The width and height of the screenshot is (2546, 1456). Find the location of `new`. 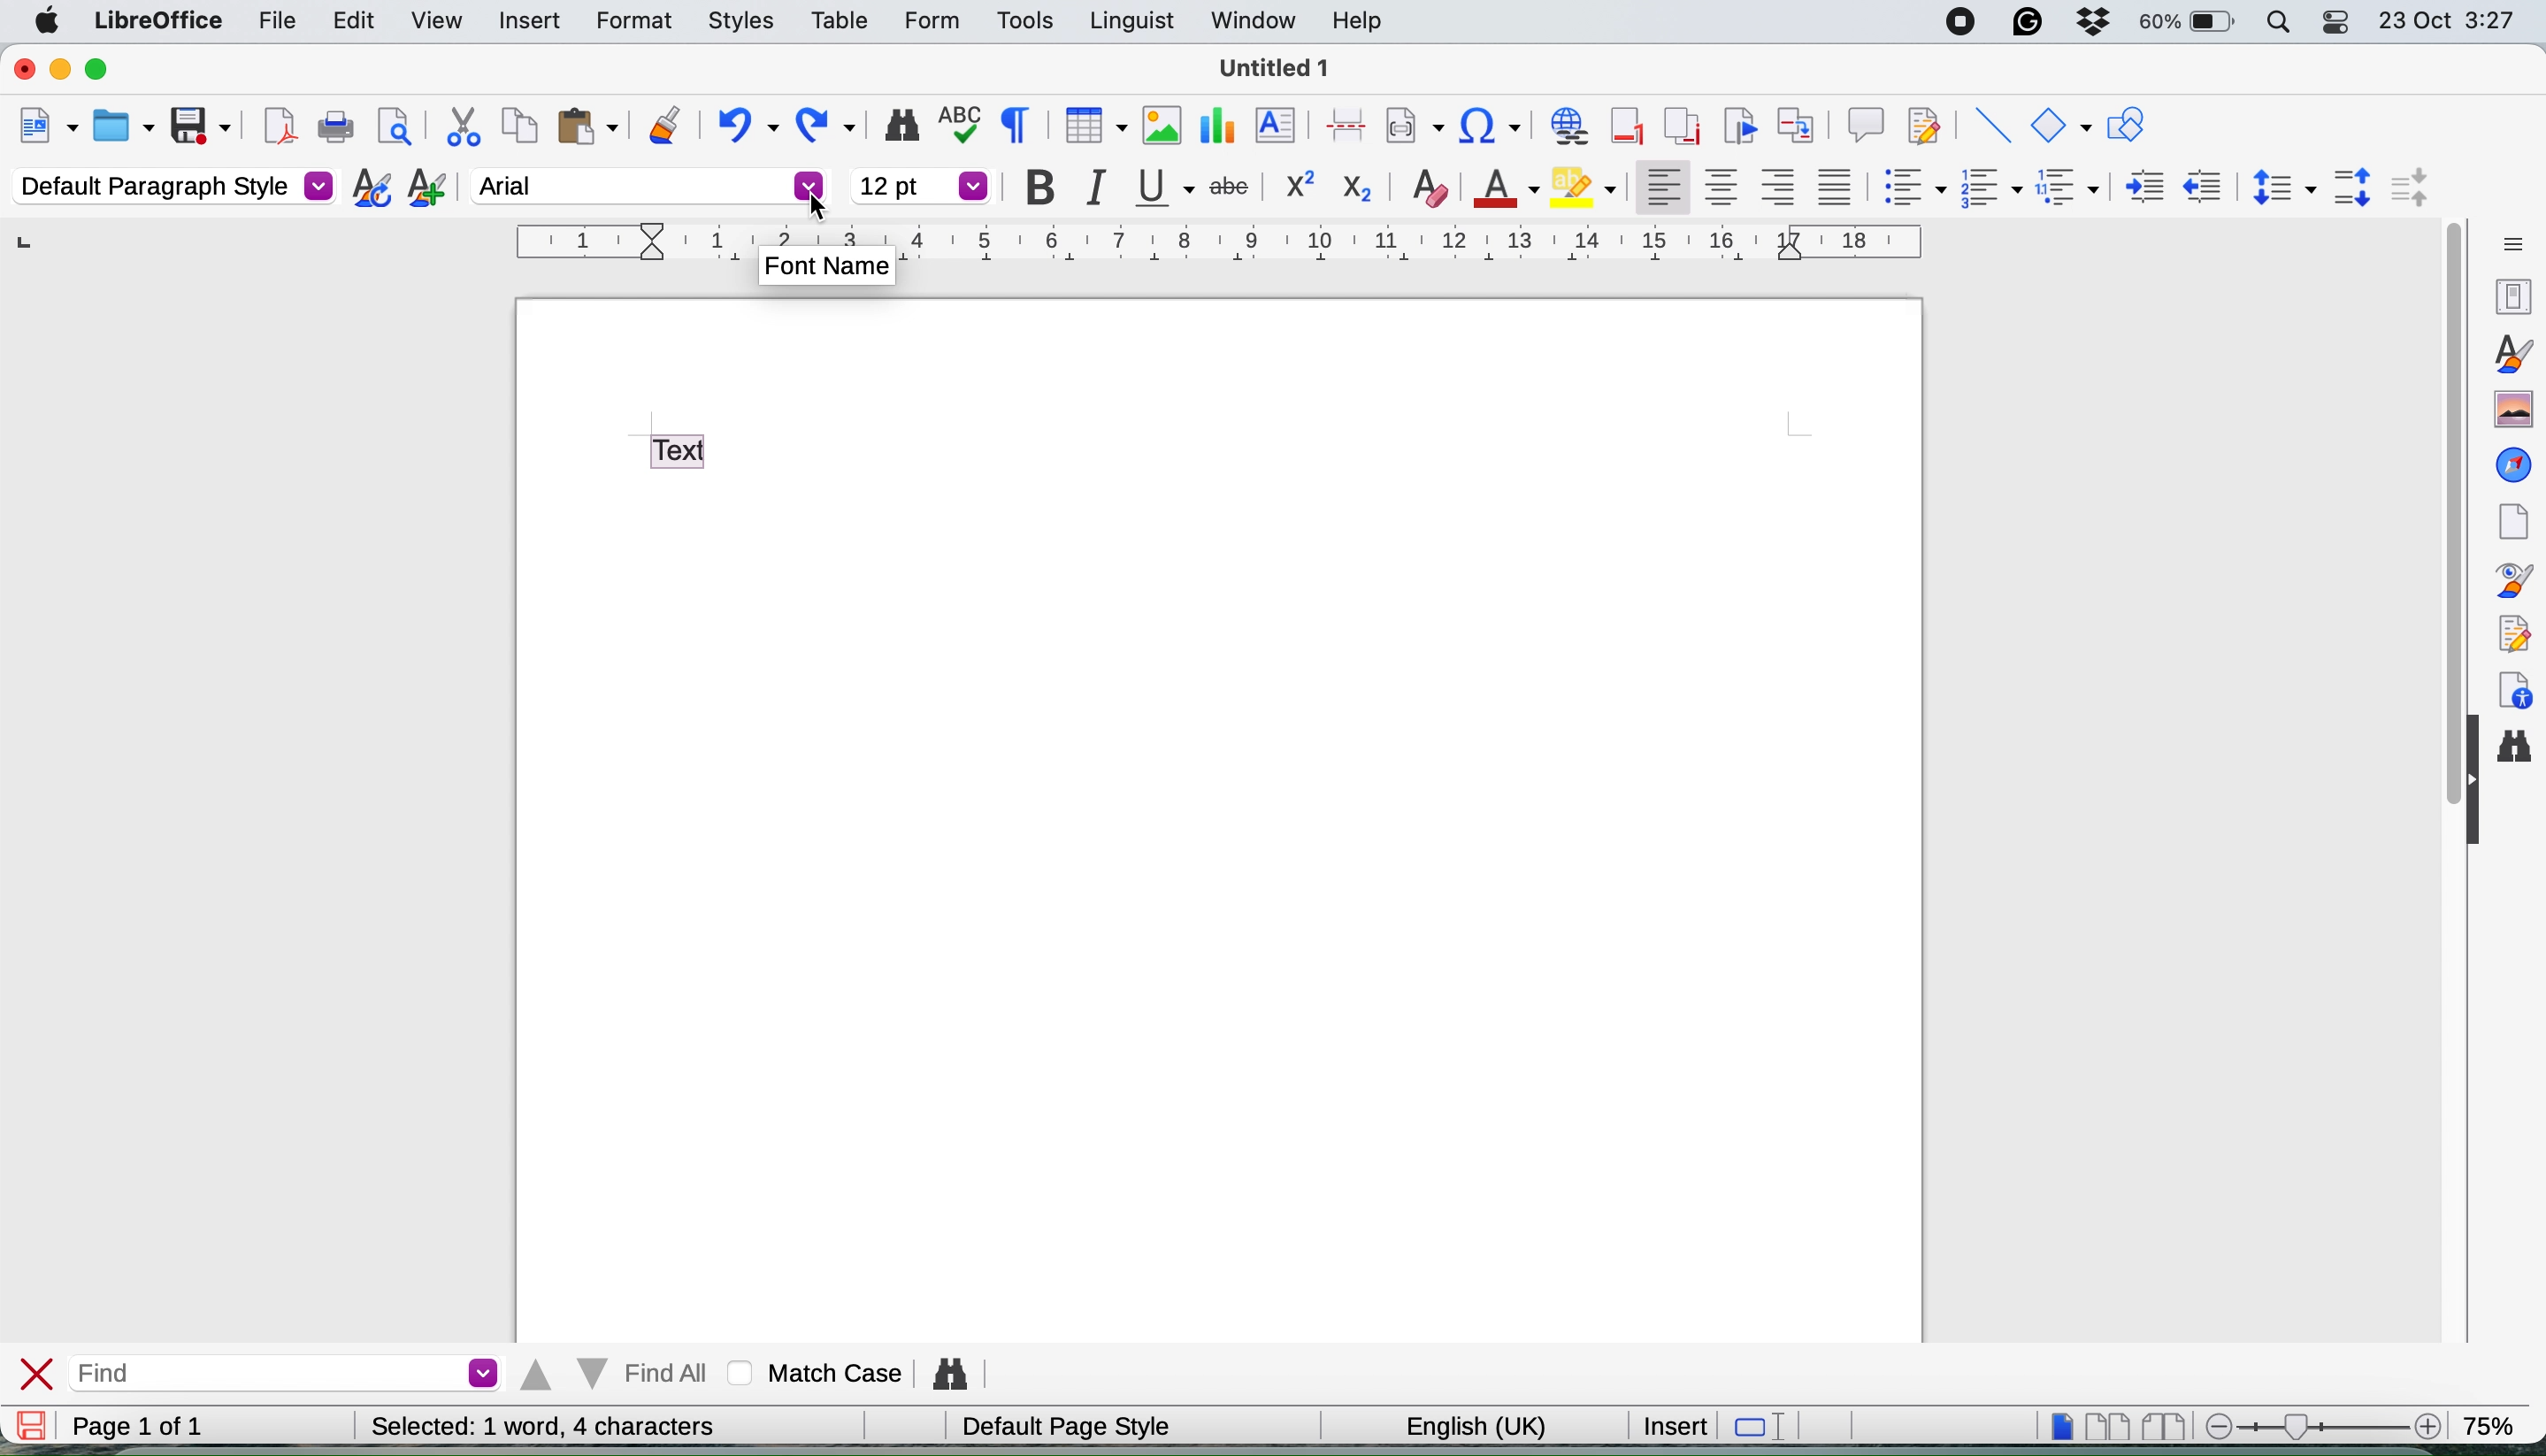

new is located at coordinates (47, 127).